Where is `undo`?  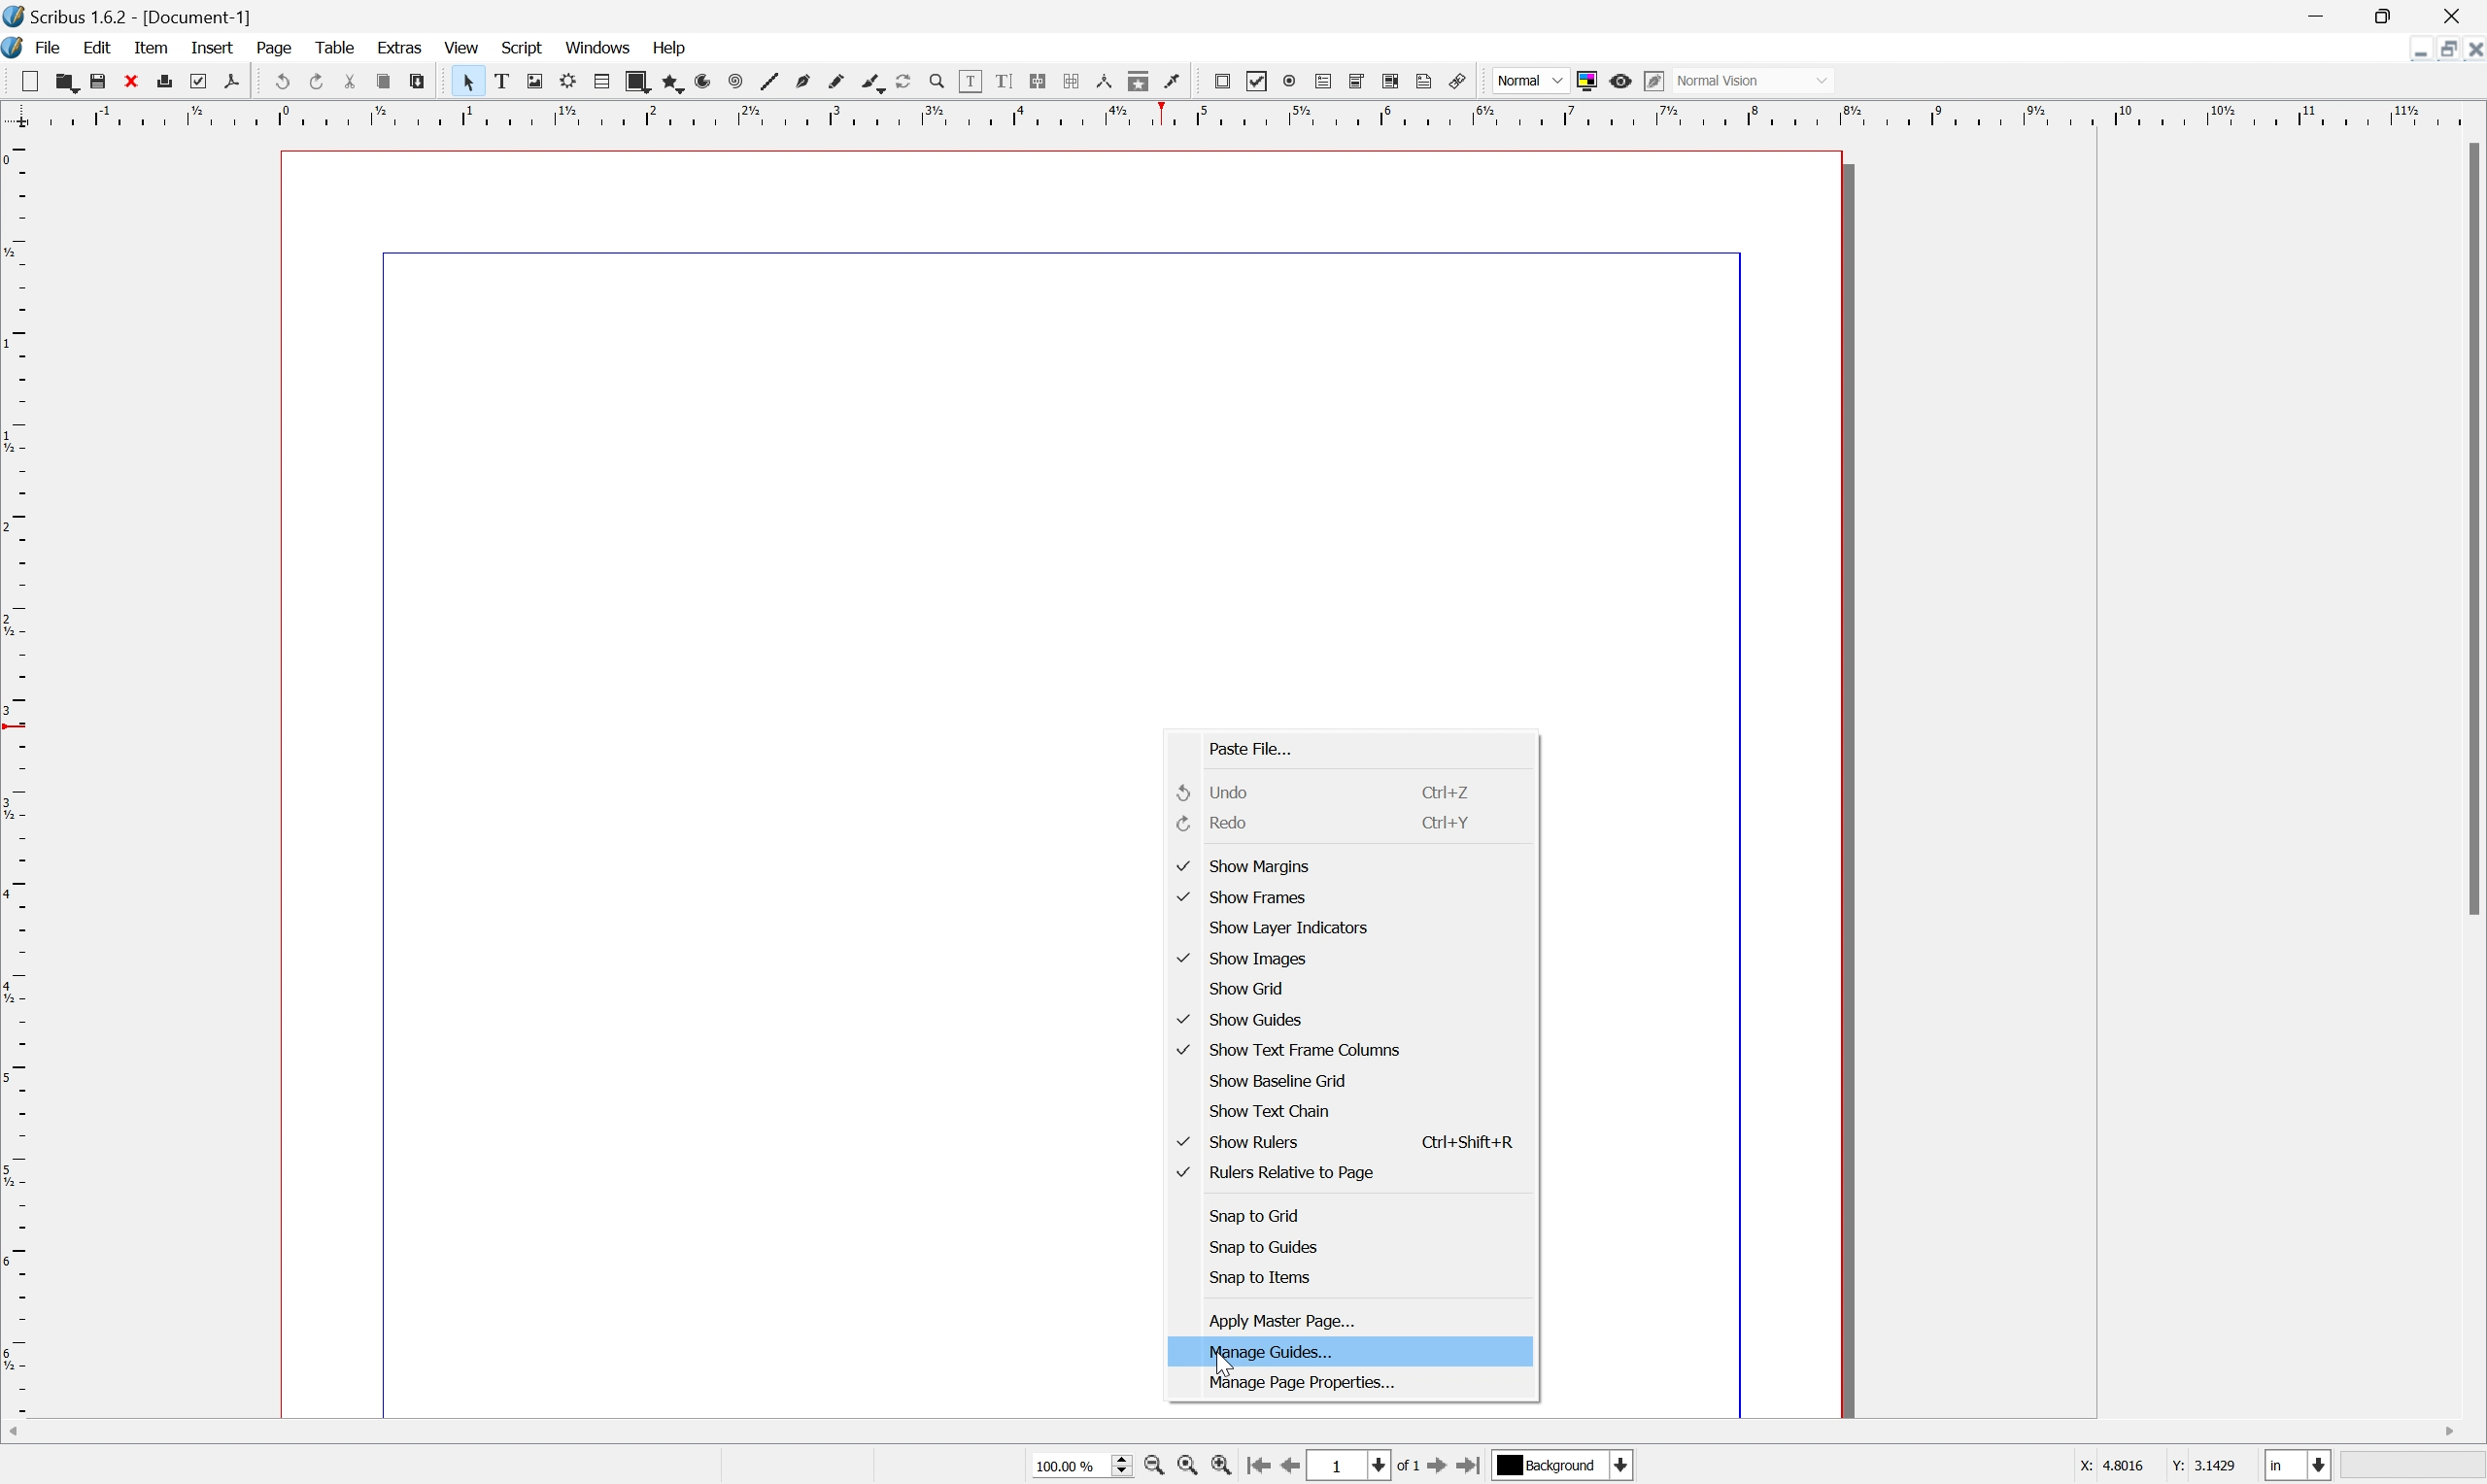
undo is located at coordinates (278, 78).